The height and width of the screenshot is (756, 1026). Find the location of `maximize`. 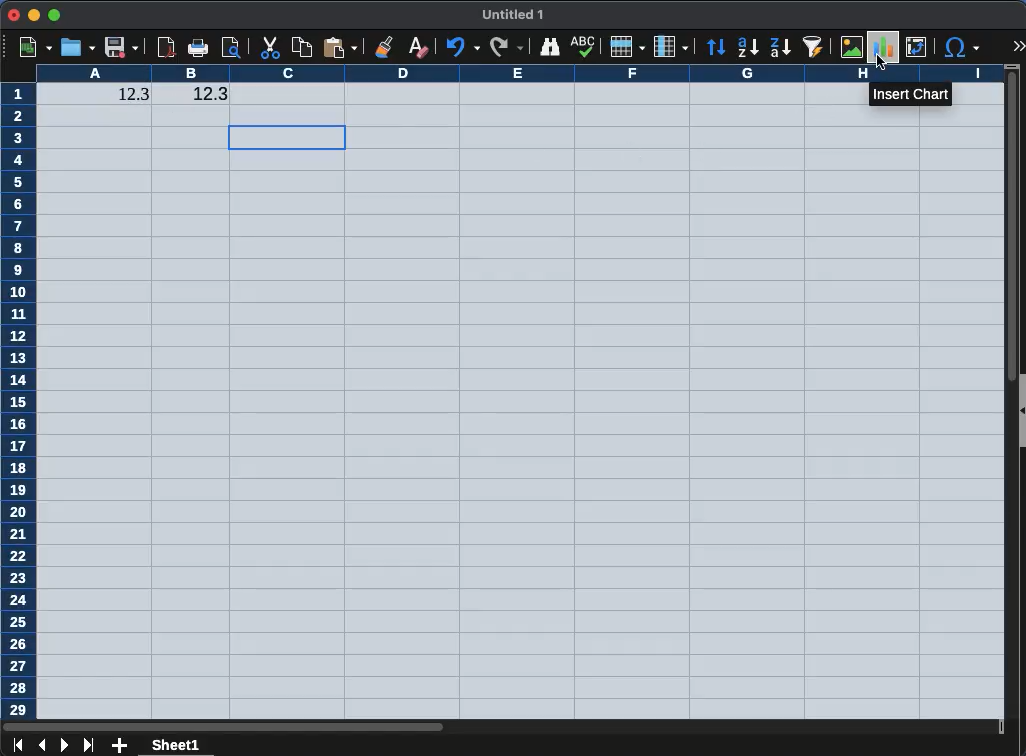

maximize is located at coordinates (56, 16).